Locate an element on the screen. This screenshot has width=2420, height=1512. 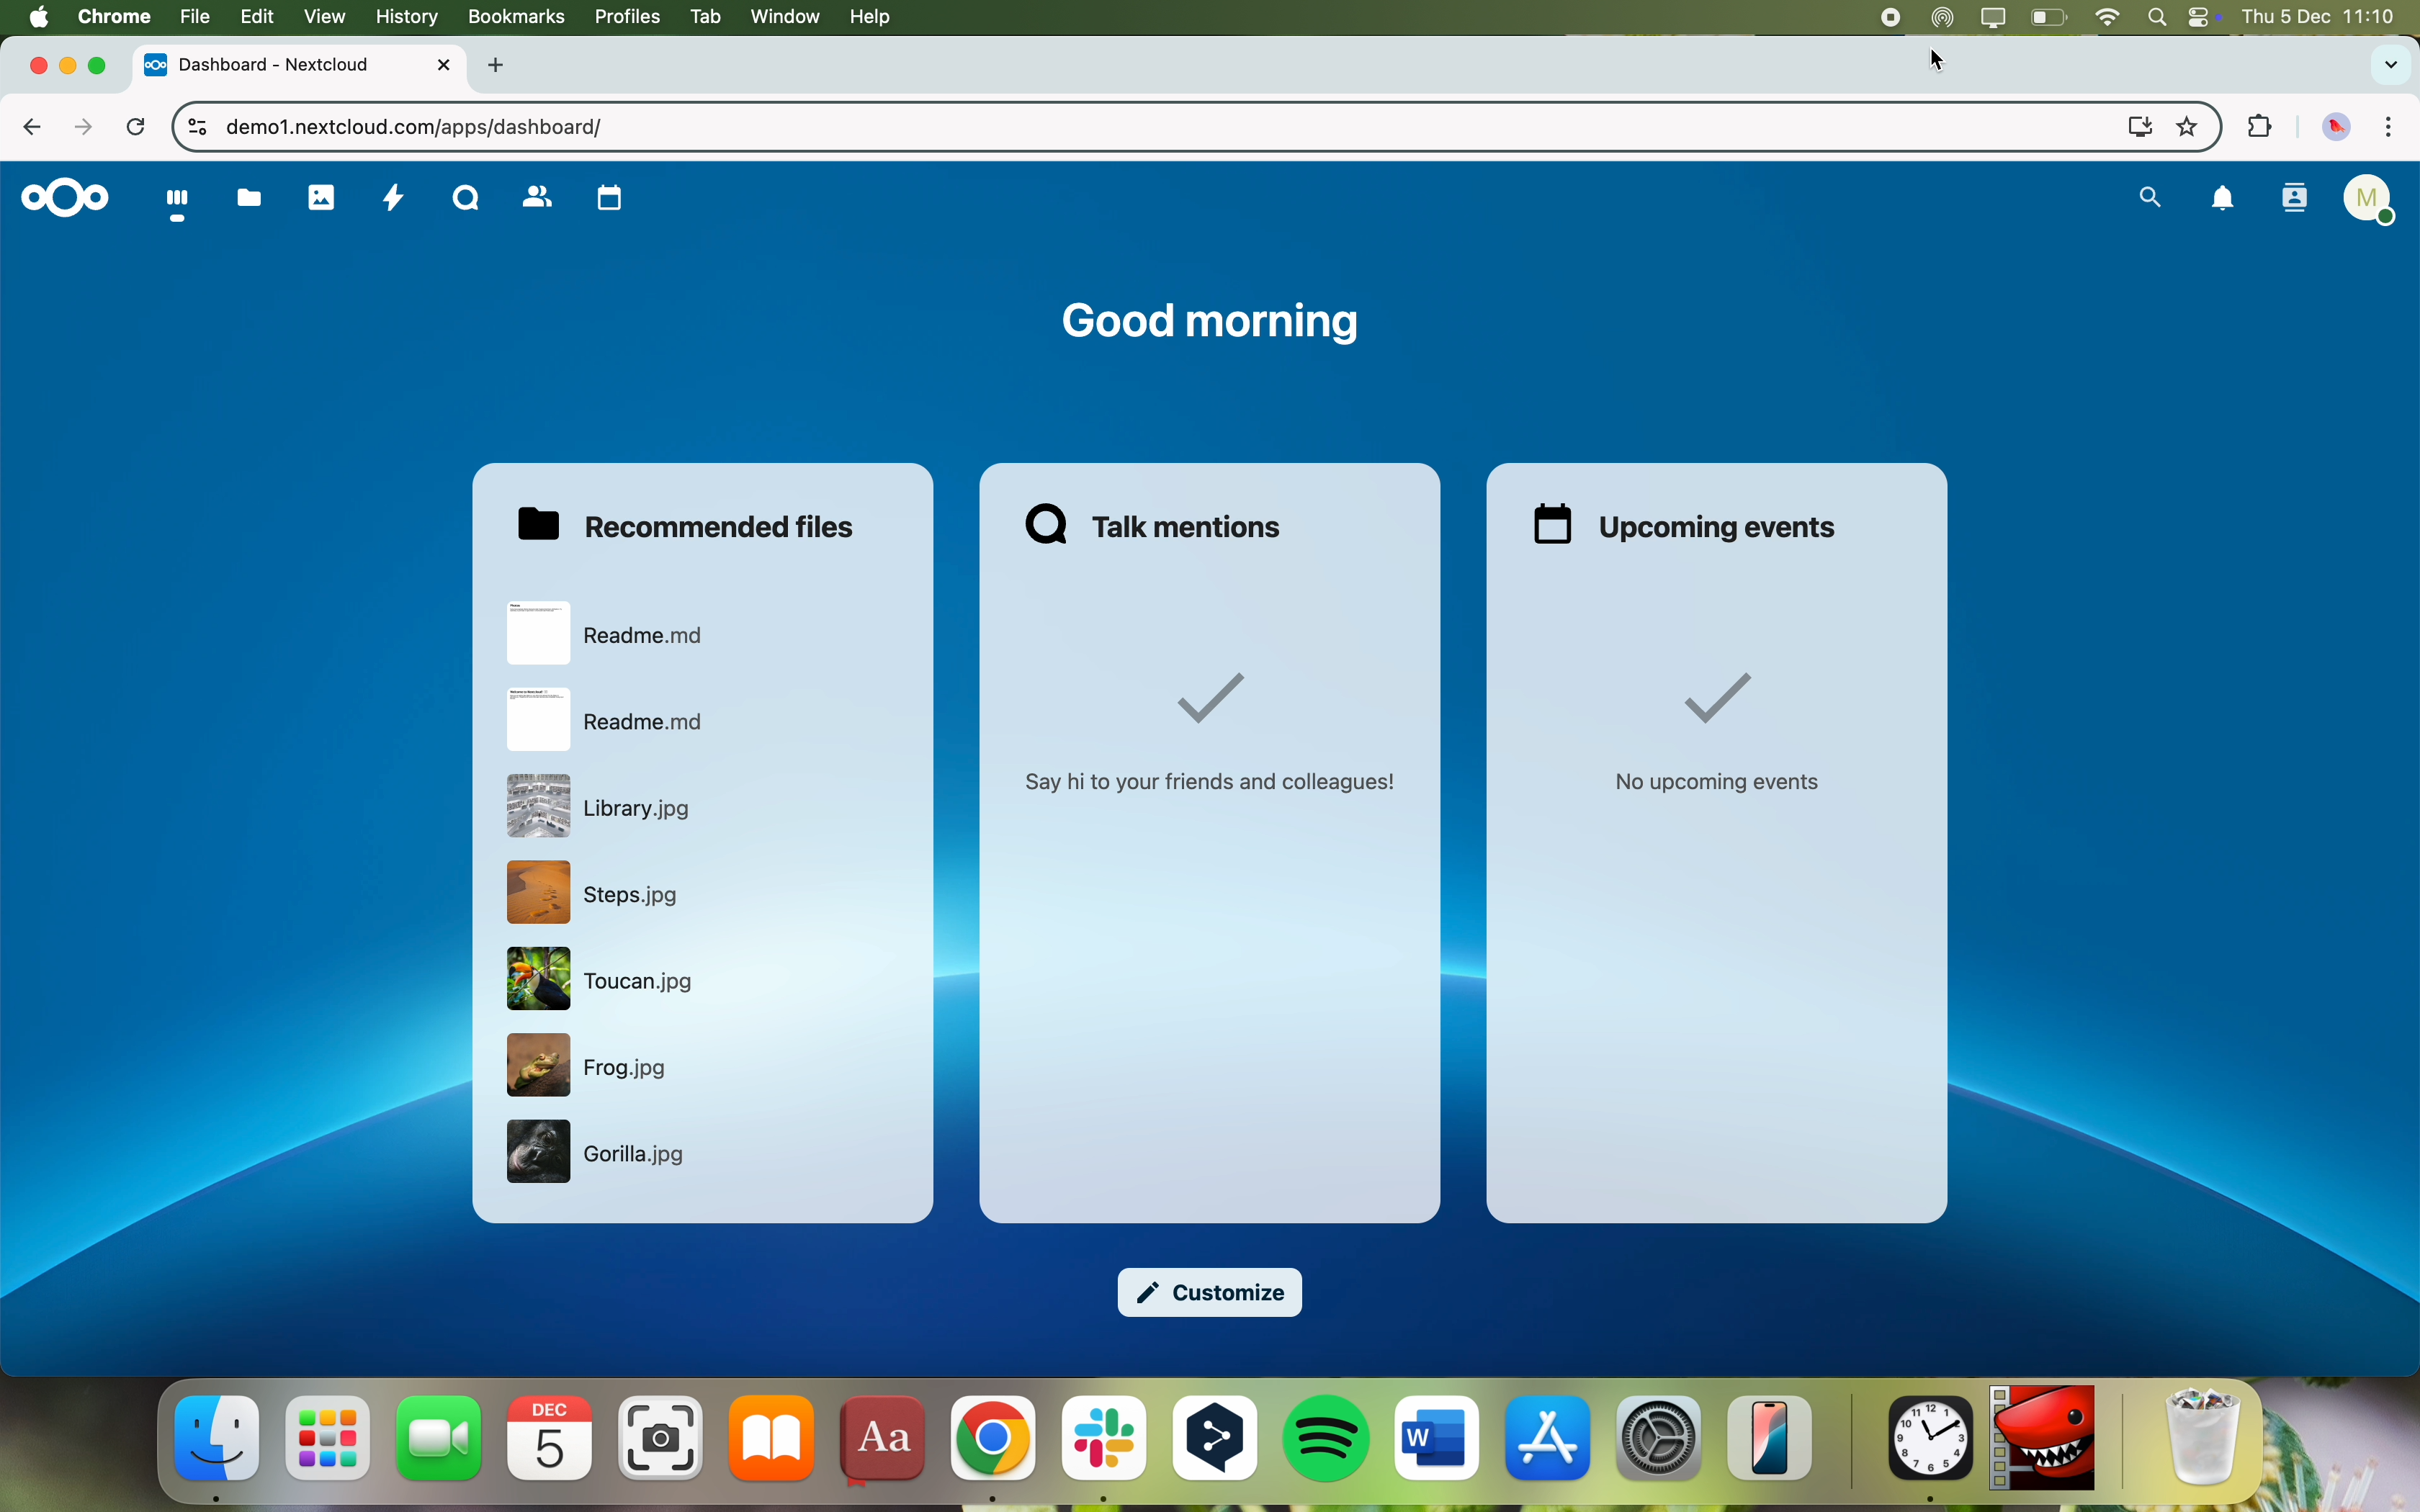
extensions is located at coordinates (2256, 129).